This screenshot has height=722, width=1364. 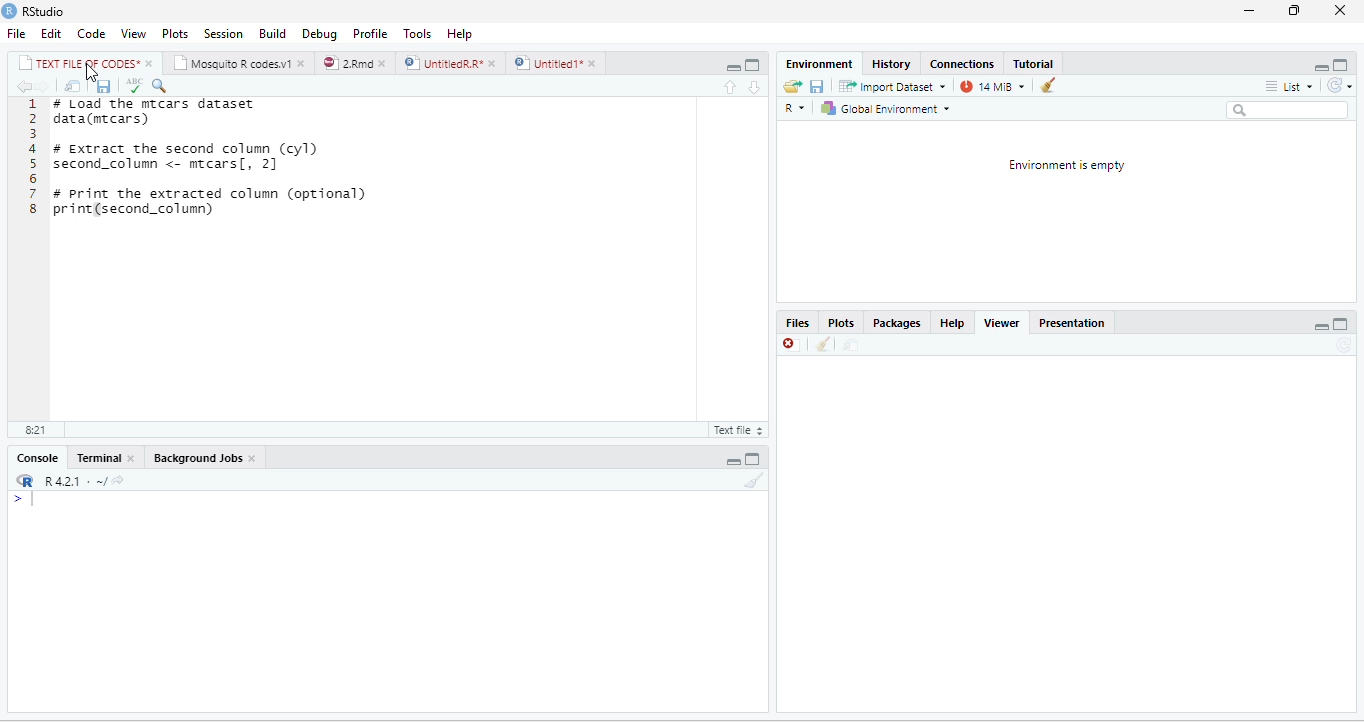 What do you see at coordinates (133, 86) in the screenshot?
I see `spellcheck` at bounding box center [133, 86].